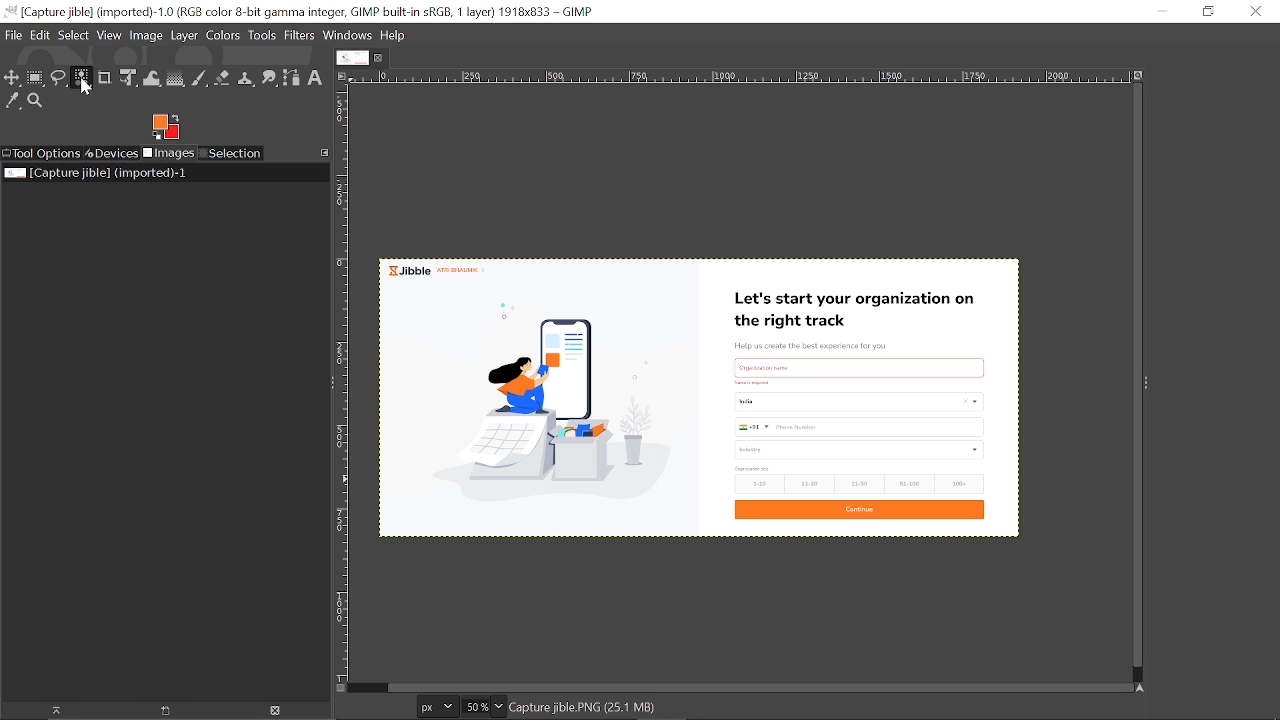  What do you see at coordinates (13, 102) in the screenshot?
I see `Color picker tool` at bounding box center [13, 102].